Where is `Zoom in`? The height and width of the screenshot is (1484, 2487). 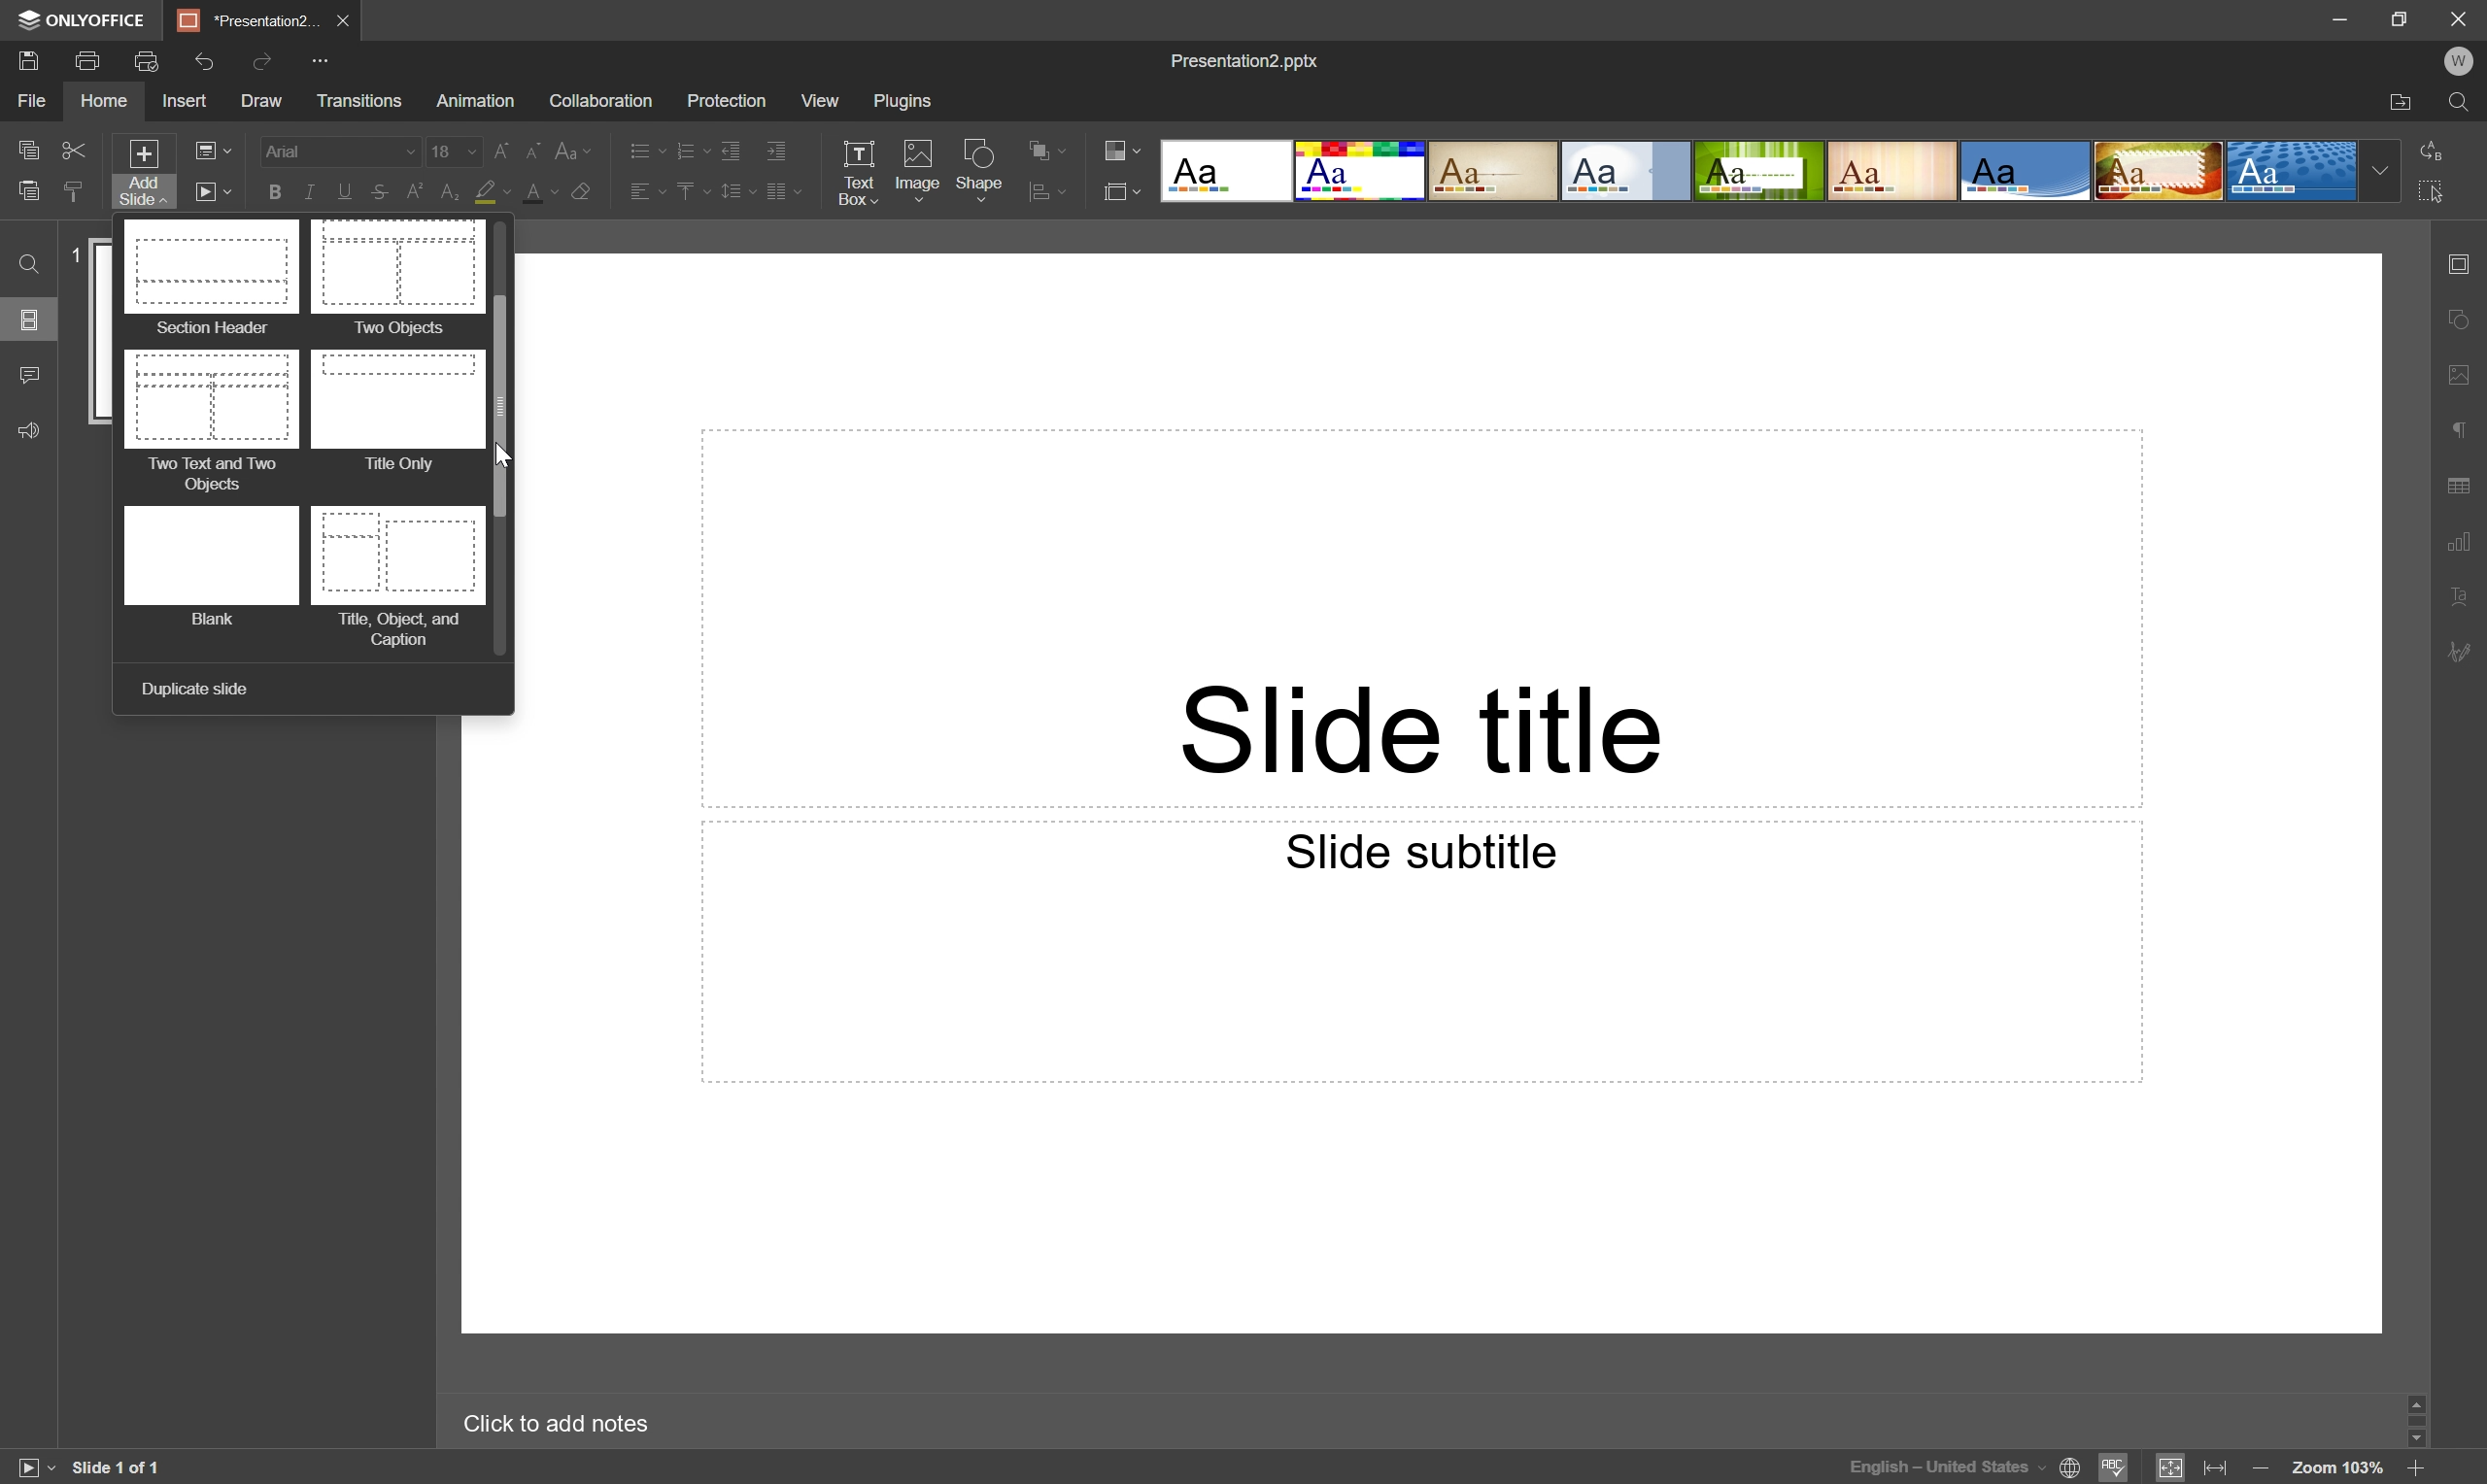
Zoom in is located at coordinates (2417, 1466).